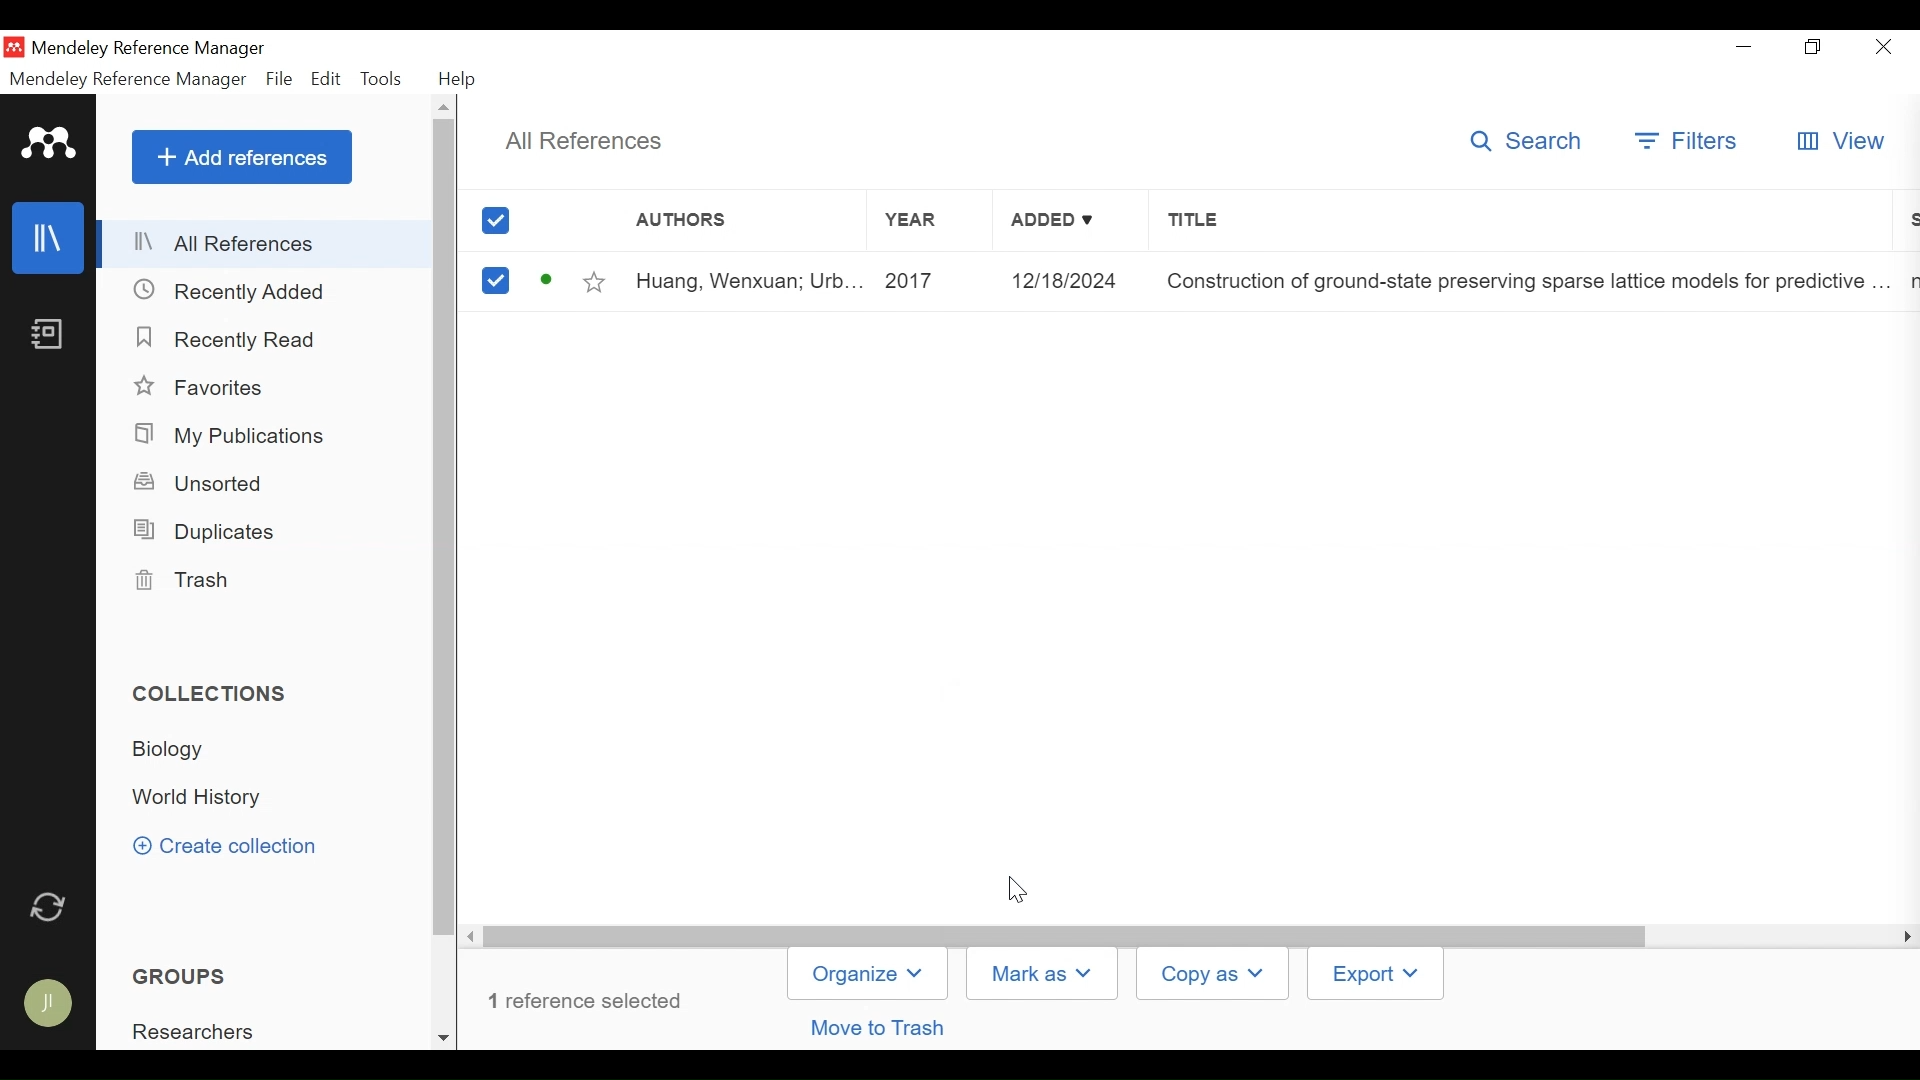 Image resolution: width=1920 pixels, height=1080 pixels. Describe the element at coordinates (883, 1028) in the screenshot. I see `Move to trash` at that location.